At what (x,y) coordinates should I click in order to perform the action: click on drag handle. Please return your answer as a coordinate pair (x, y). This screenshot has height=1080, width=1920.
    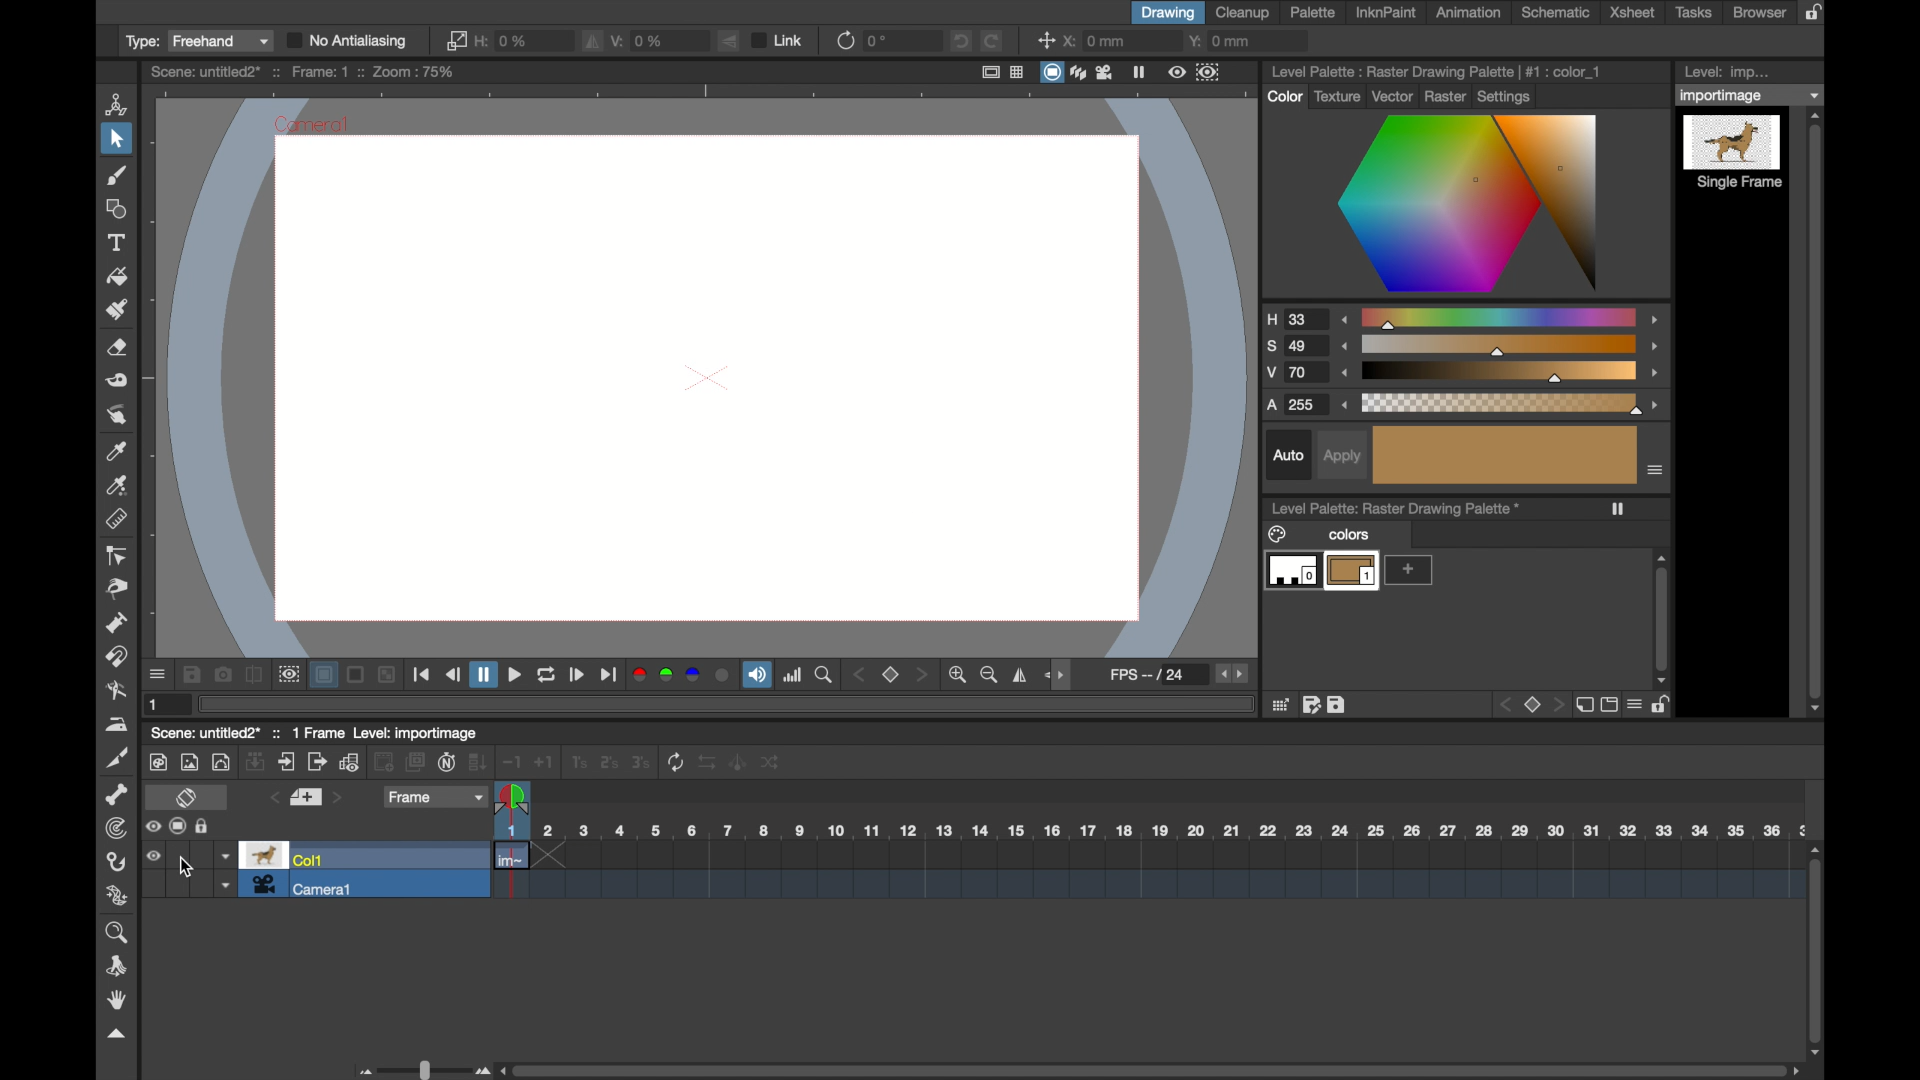
    Looking at the image, I should click on (1061, 674).